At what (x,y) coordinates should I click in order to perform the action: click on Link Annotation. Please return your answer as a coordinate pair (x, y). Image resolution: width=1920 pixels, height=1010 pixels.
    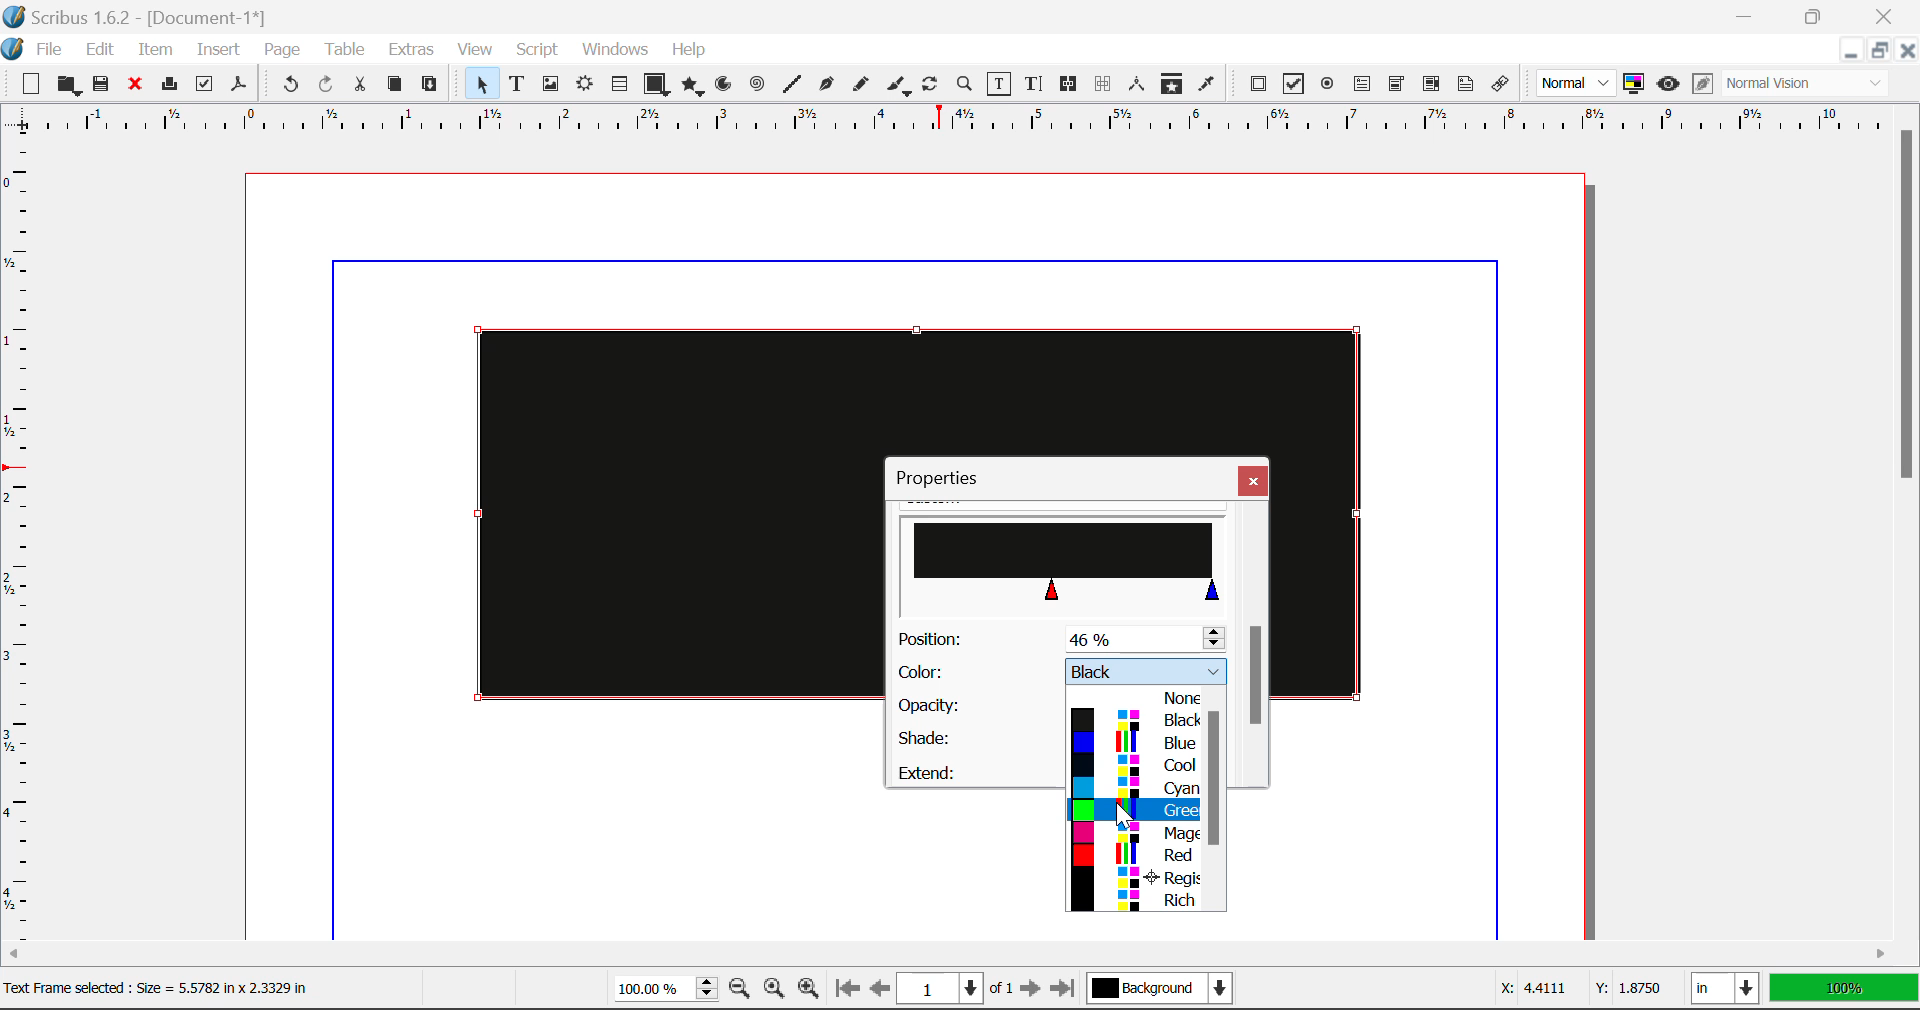
    Looking at the image, I should click on (1505, 85).